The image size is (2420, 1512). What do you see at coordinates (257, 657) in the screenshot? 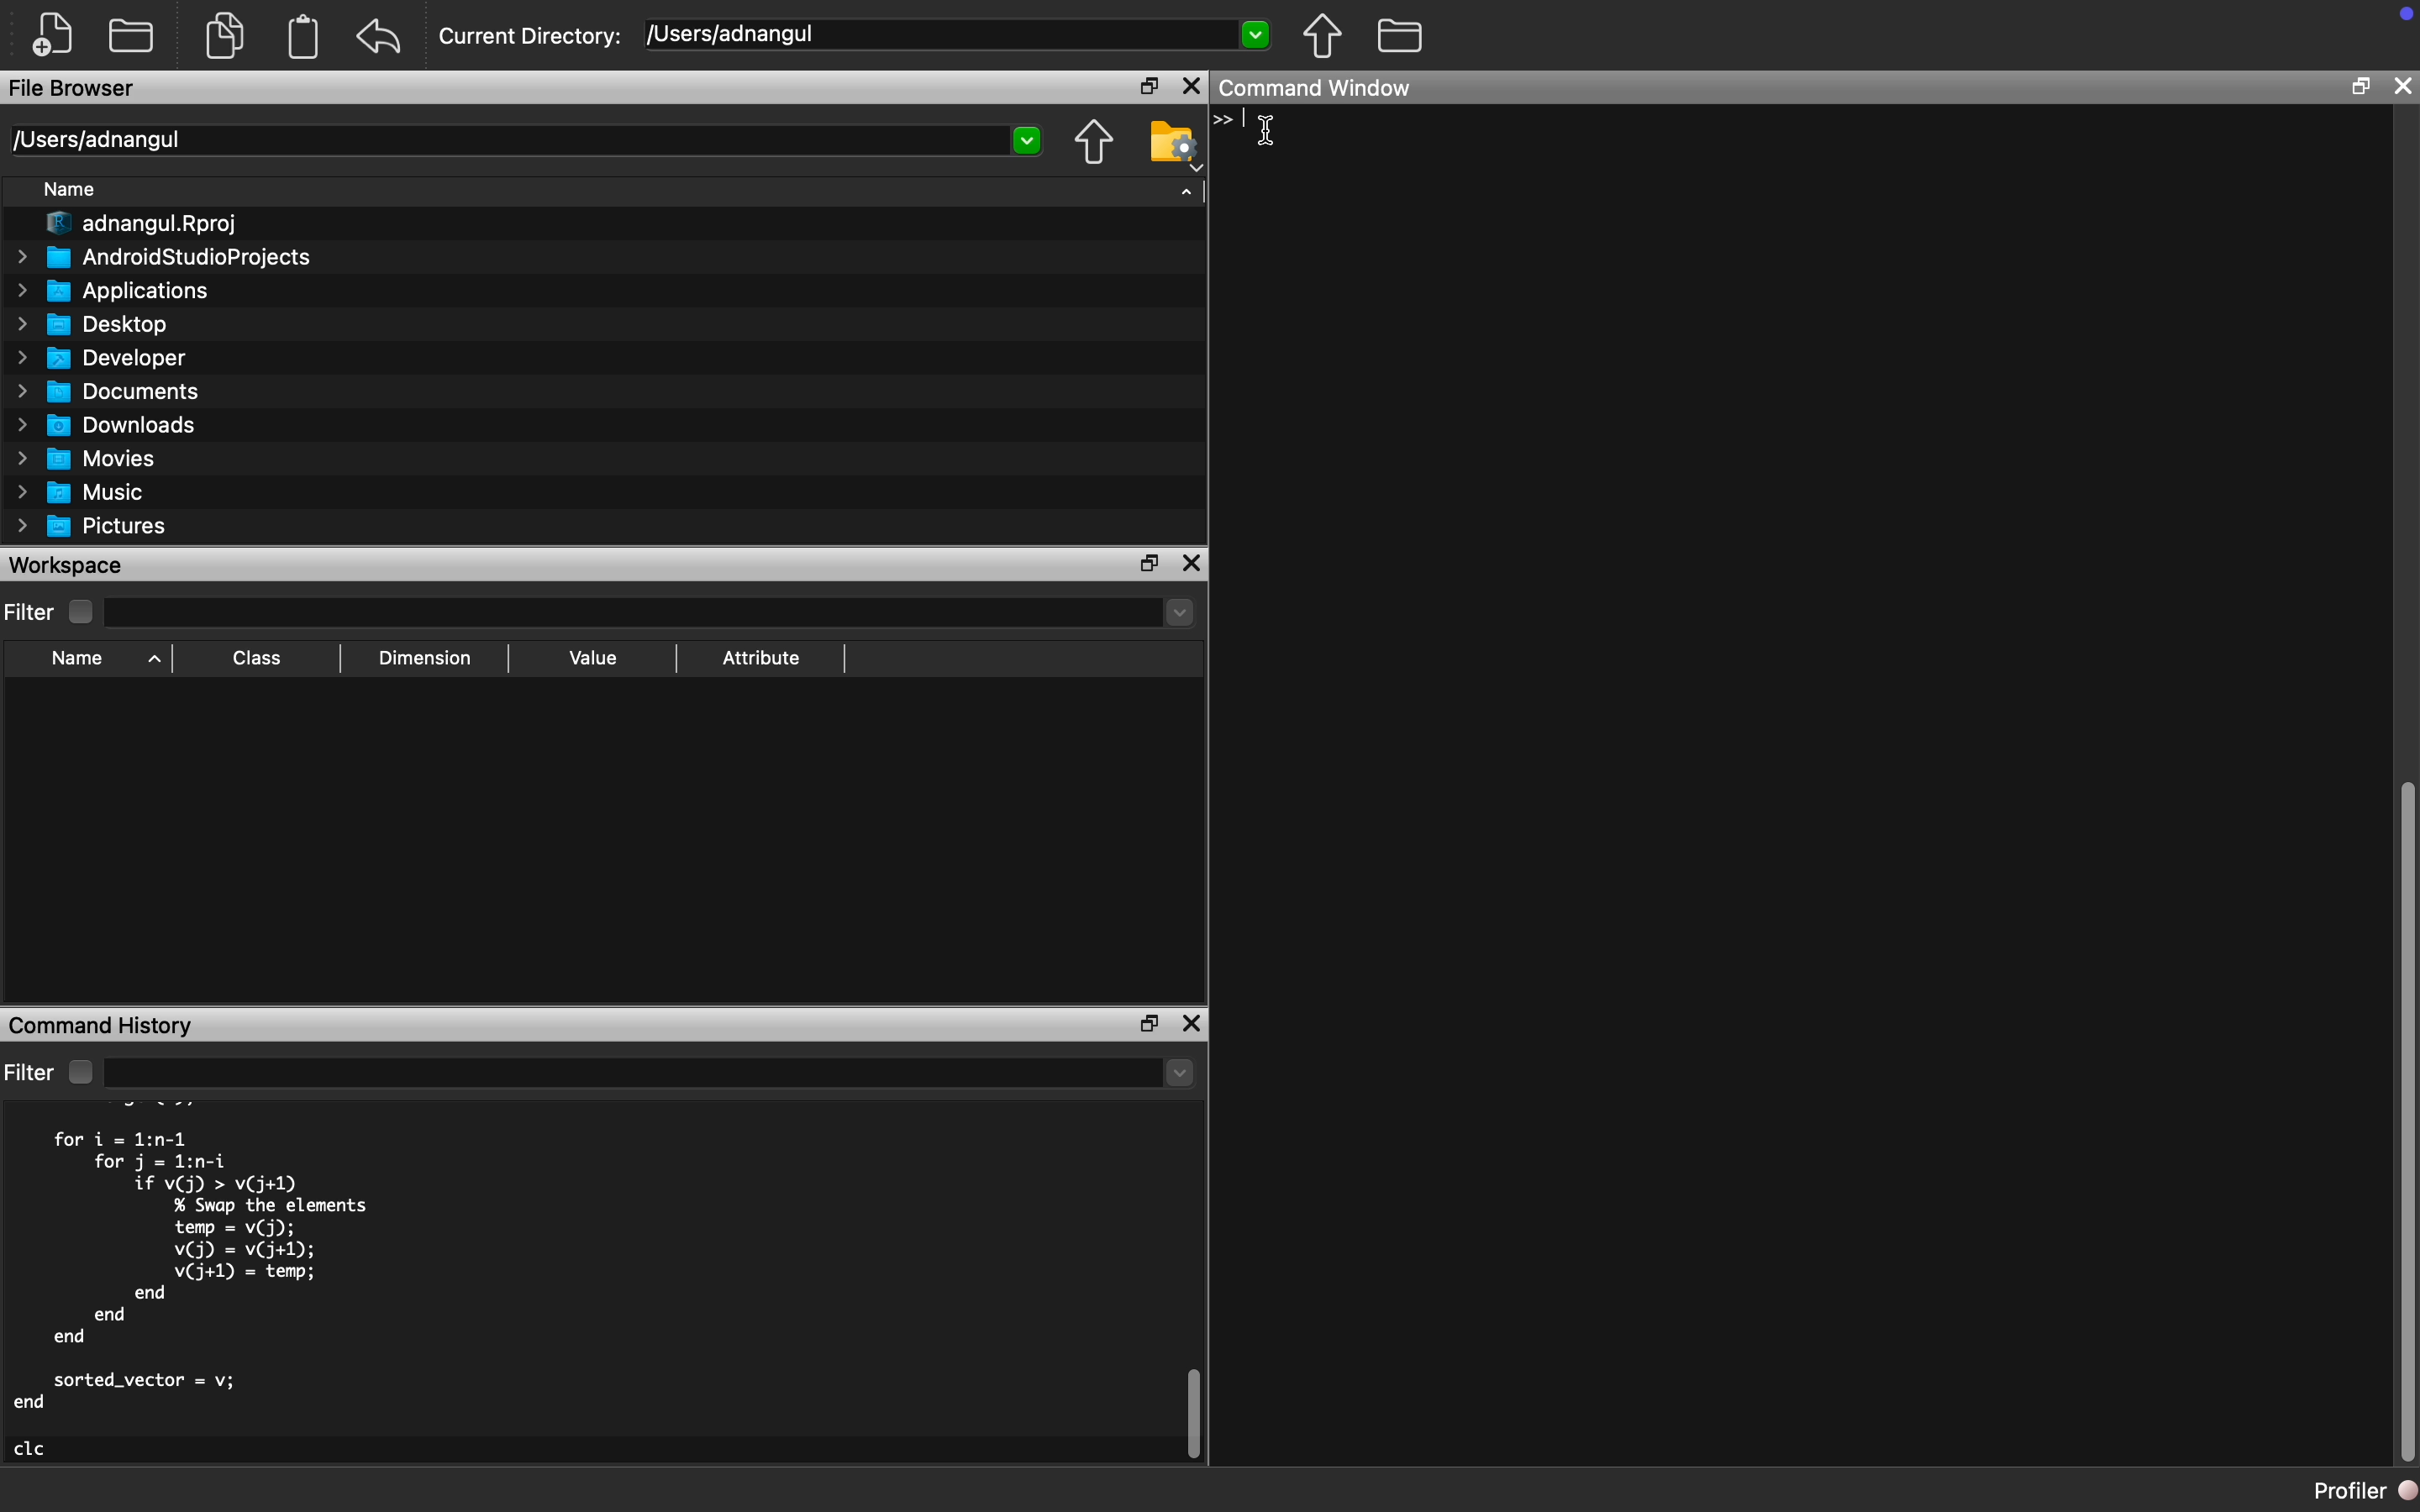
I see `Class` at bounding box center [257, 657].